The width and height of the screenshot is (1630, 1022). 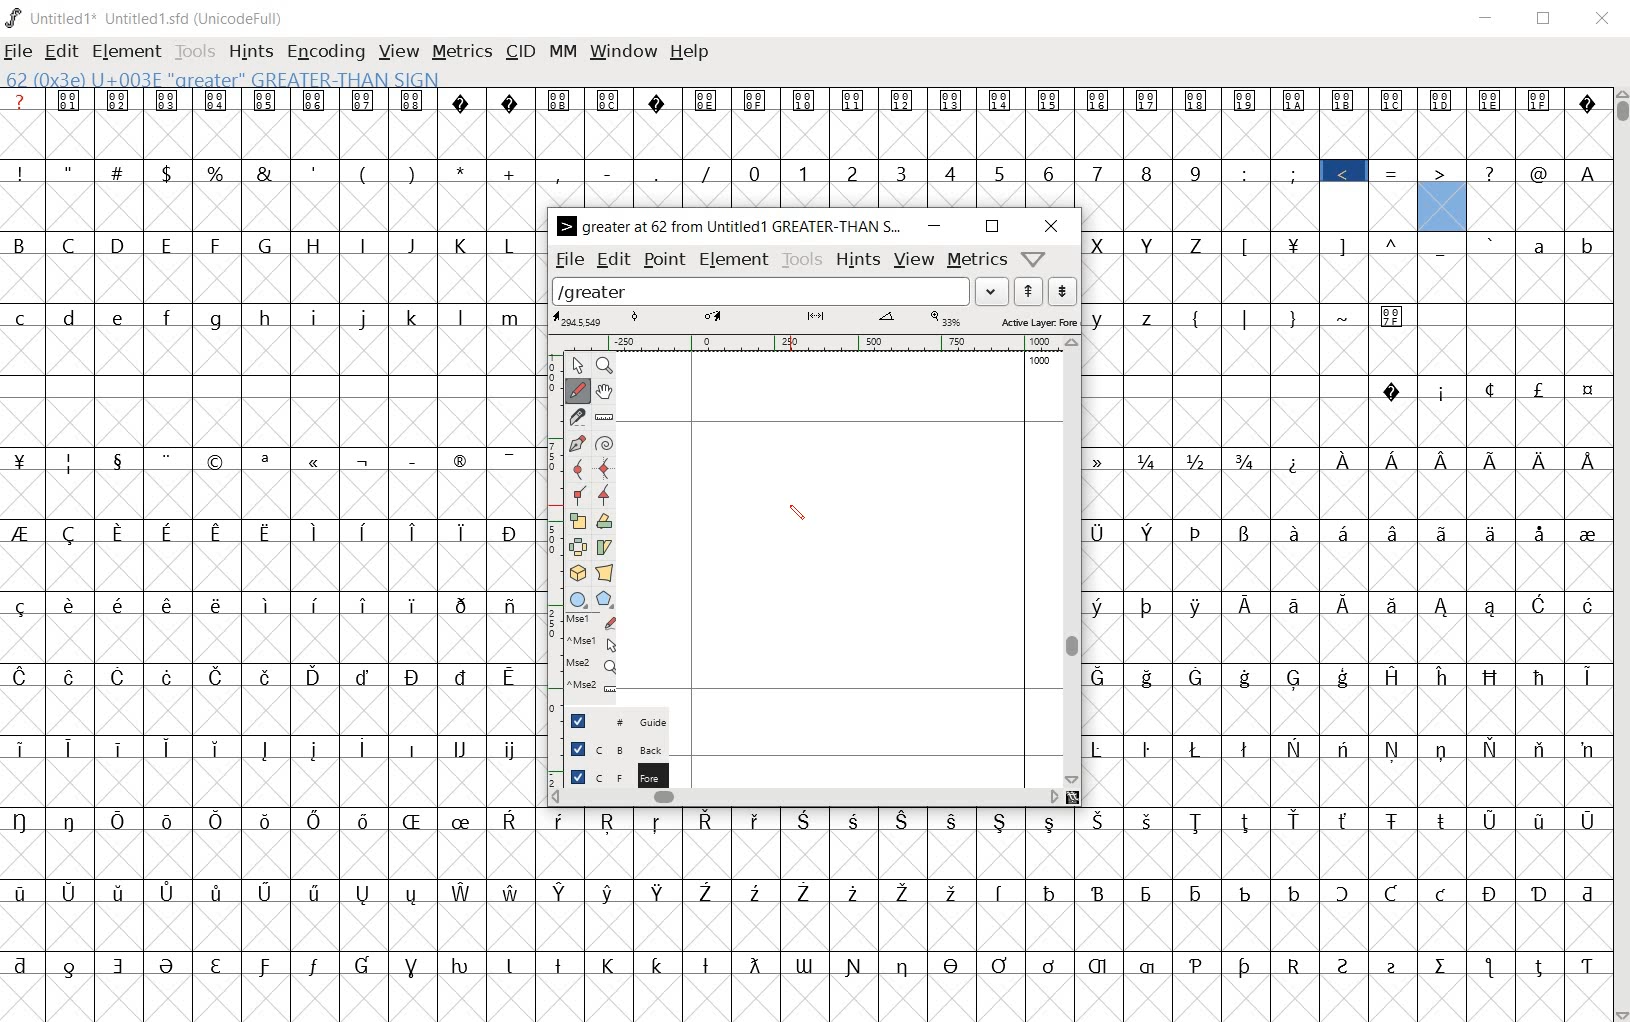 I want to click on glyps, so click(x=1542, y=185).